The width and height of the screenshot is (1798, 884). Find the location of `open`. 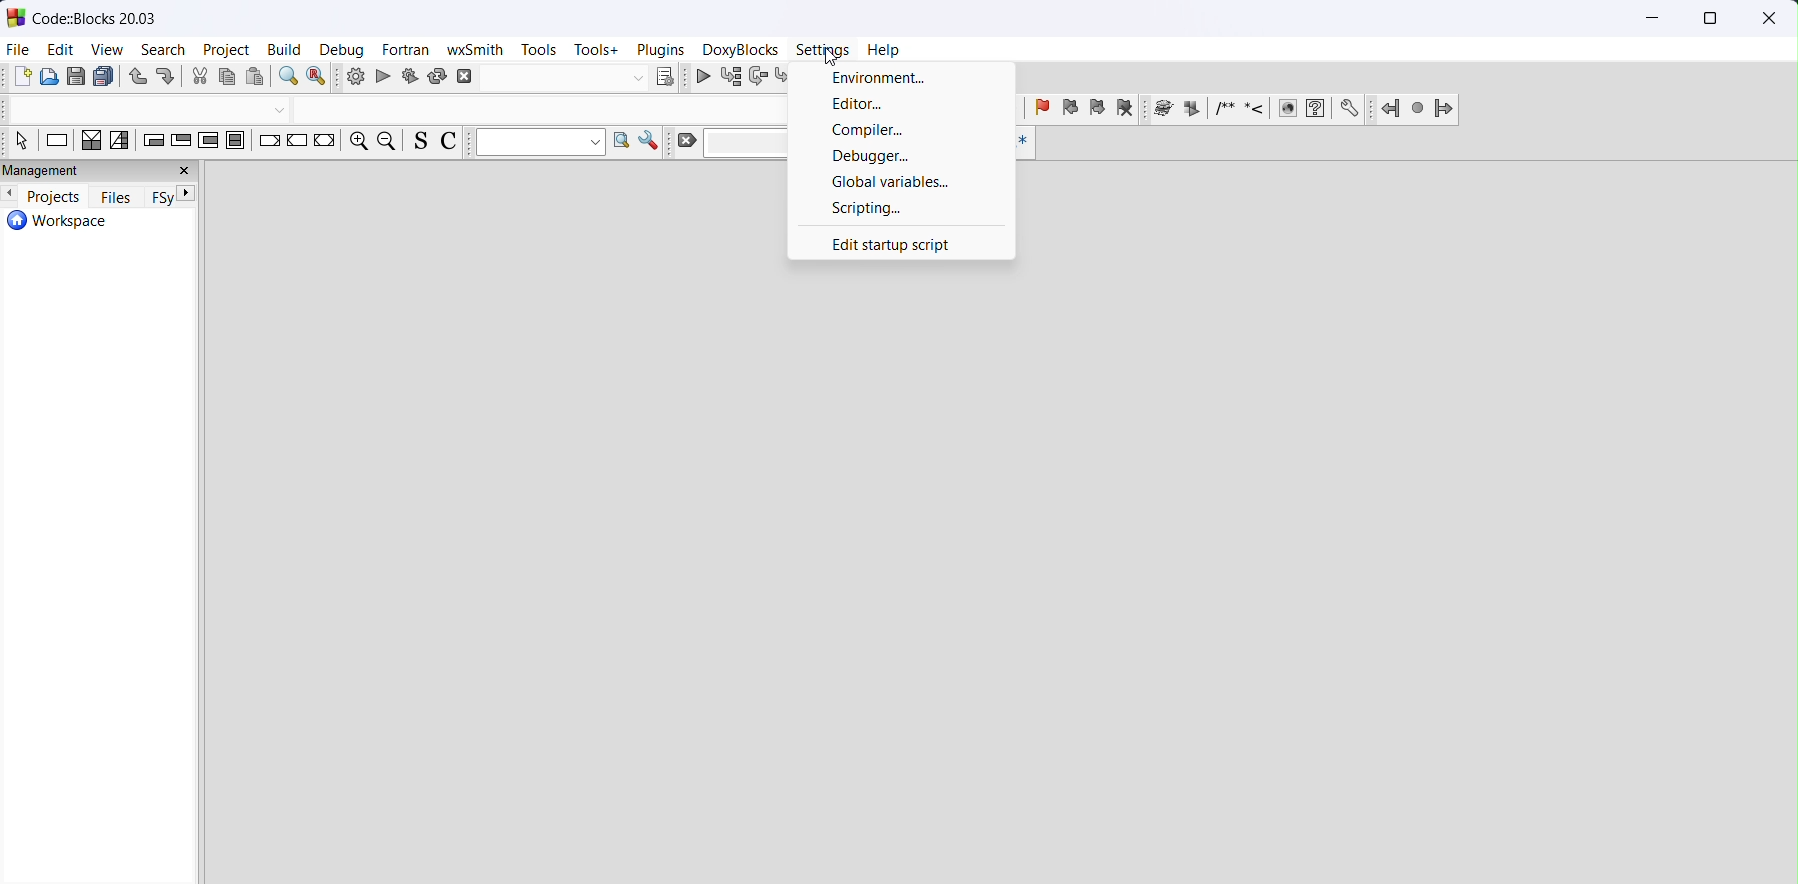

open is located at coordinates (51, 77).